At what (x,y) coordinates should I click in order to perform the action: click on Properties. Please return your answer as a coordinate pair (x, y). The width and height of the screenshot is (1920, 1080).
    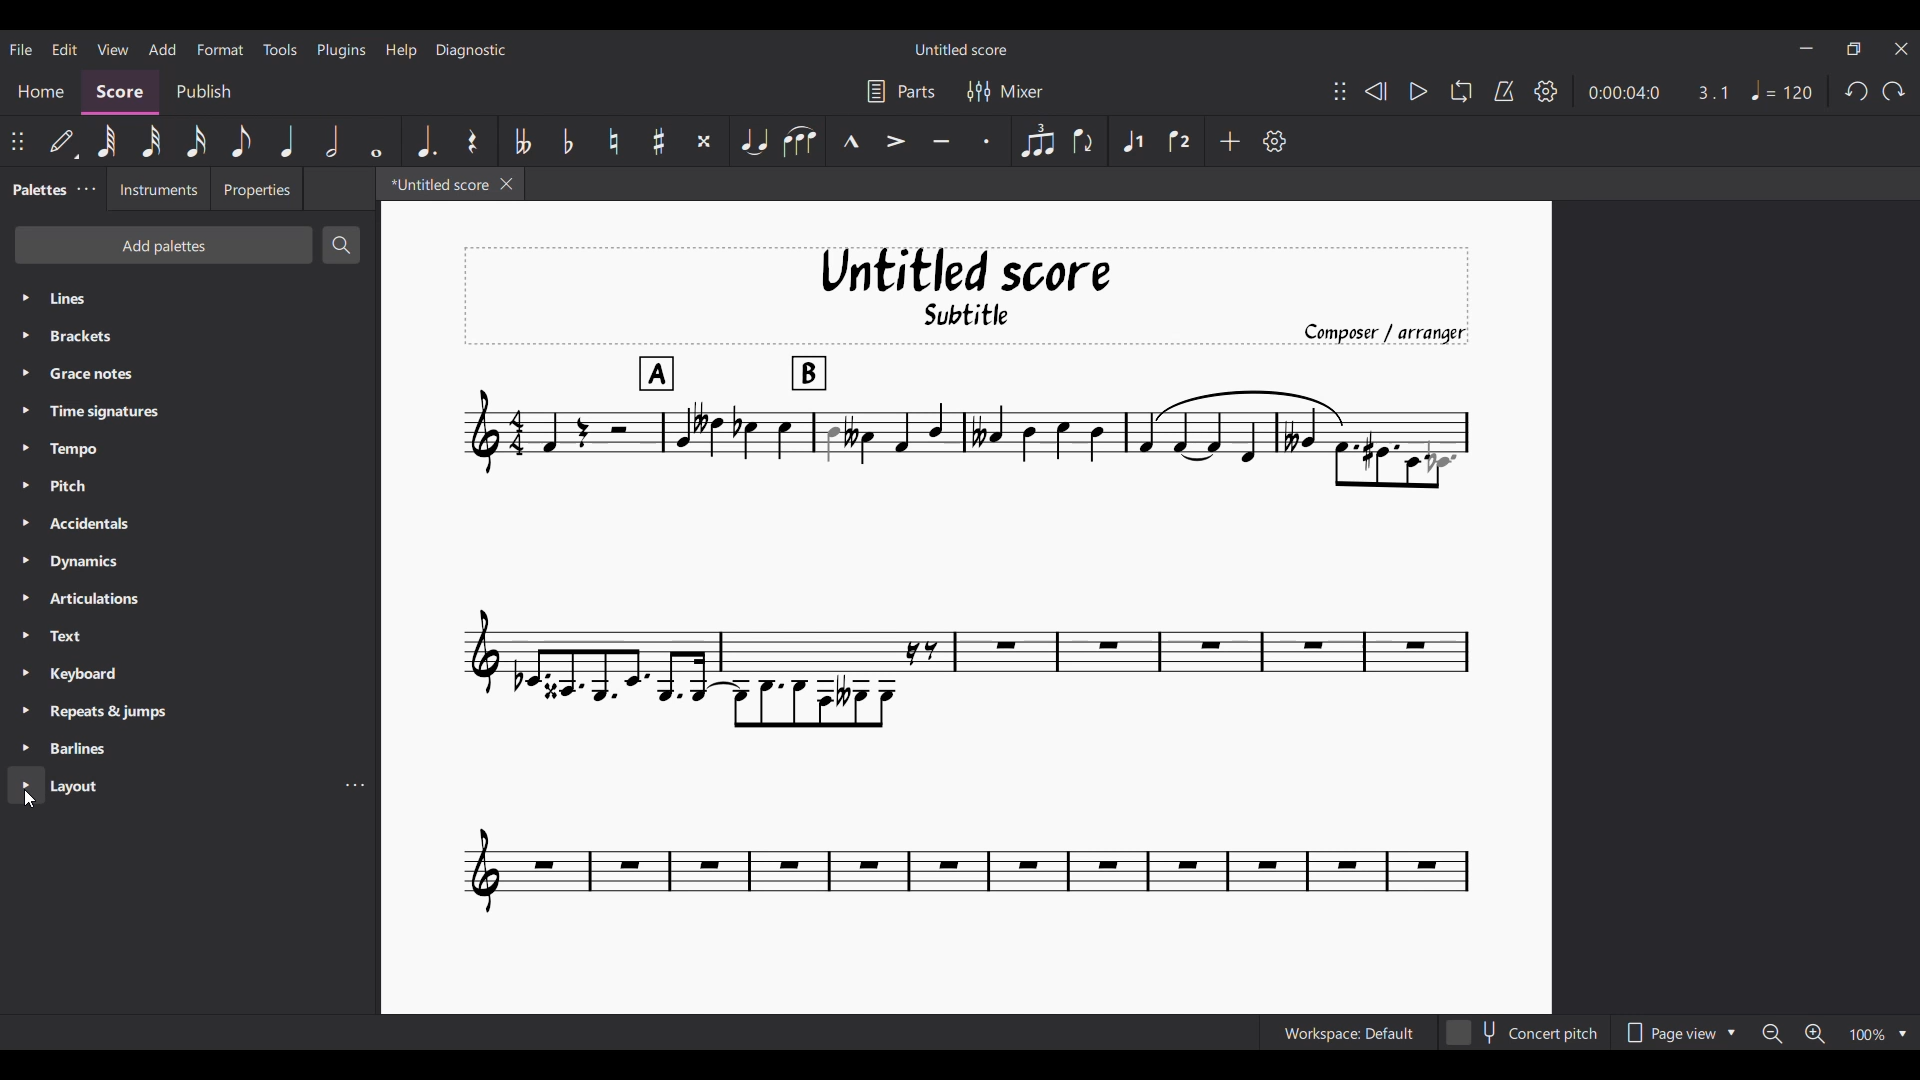
    Looking at the image, I should click on (257, 188).